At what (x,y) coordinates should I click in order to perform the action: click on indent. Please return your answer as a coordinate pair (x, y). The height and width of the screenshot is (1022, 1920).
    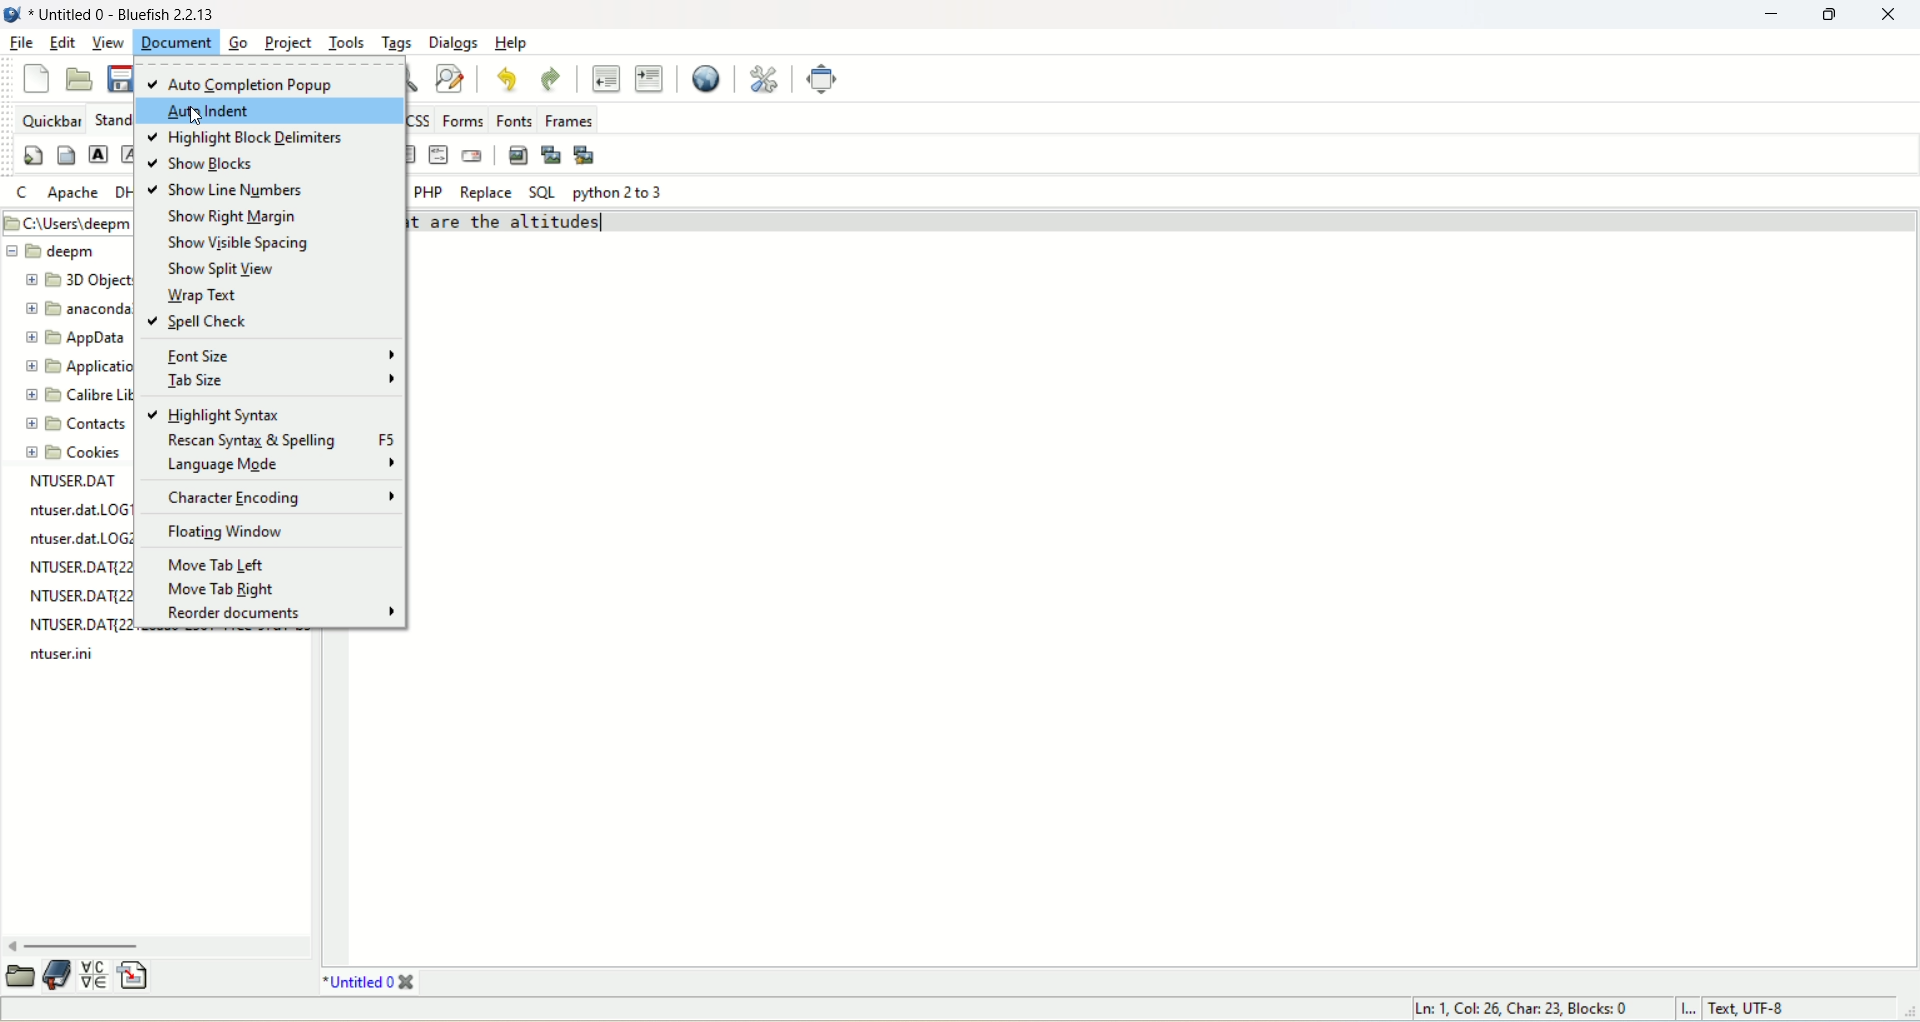
    Looking at the image, I should click on (648, 79).